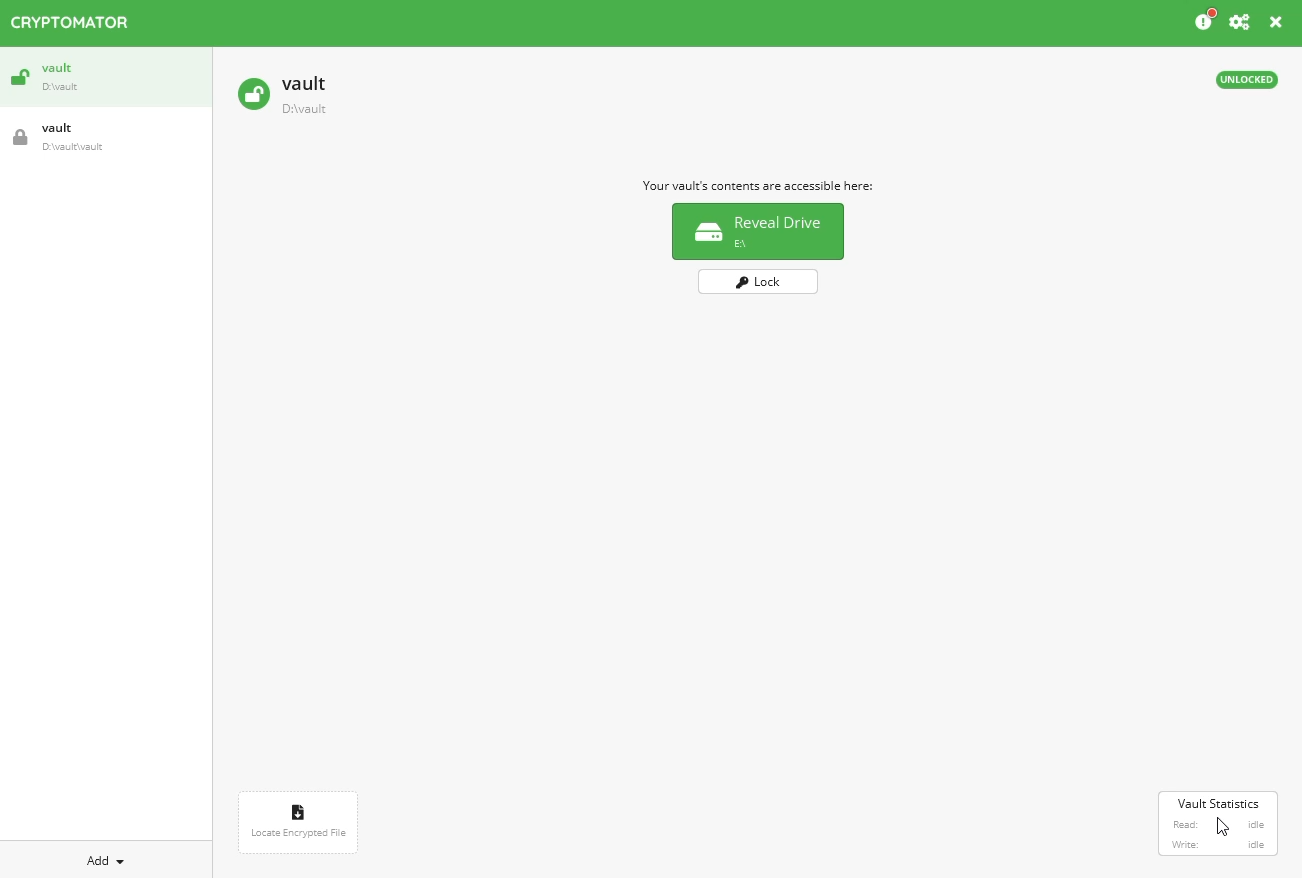  I want to click on info, so click(757, 185).